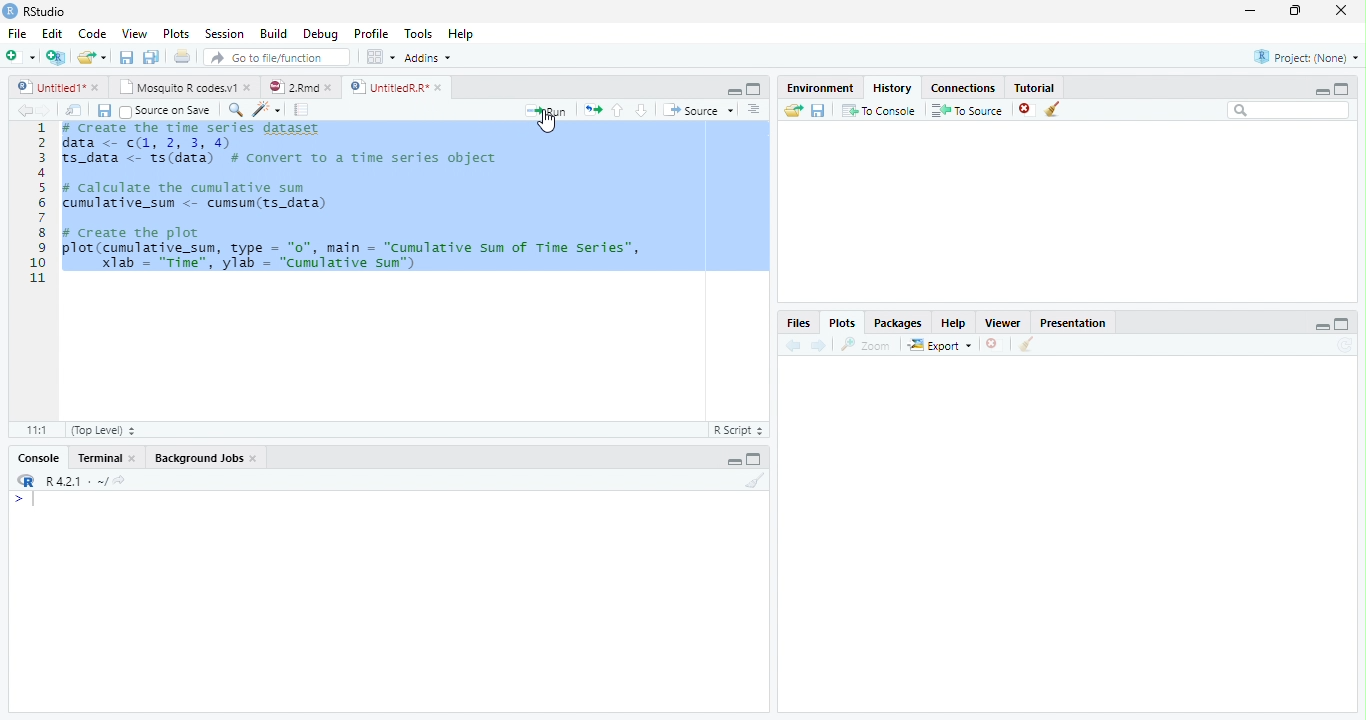 This screenshot has height=720, width=1366. I want to click on Project (None), so click(1307, 57).